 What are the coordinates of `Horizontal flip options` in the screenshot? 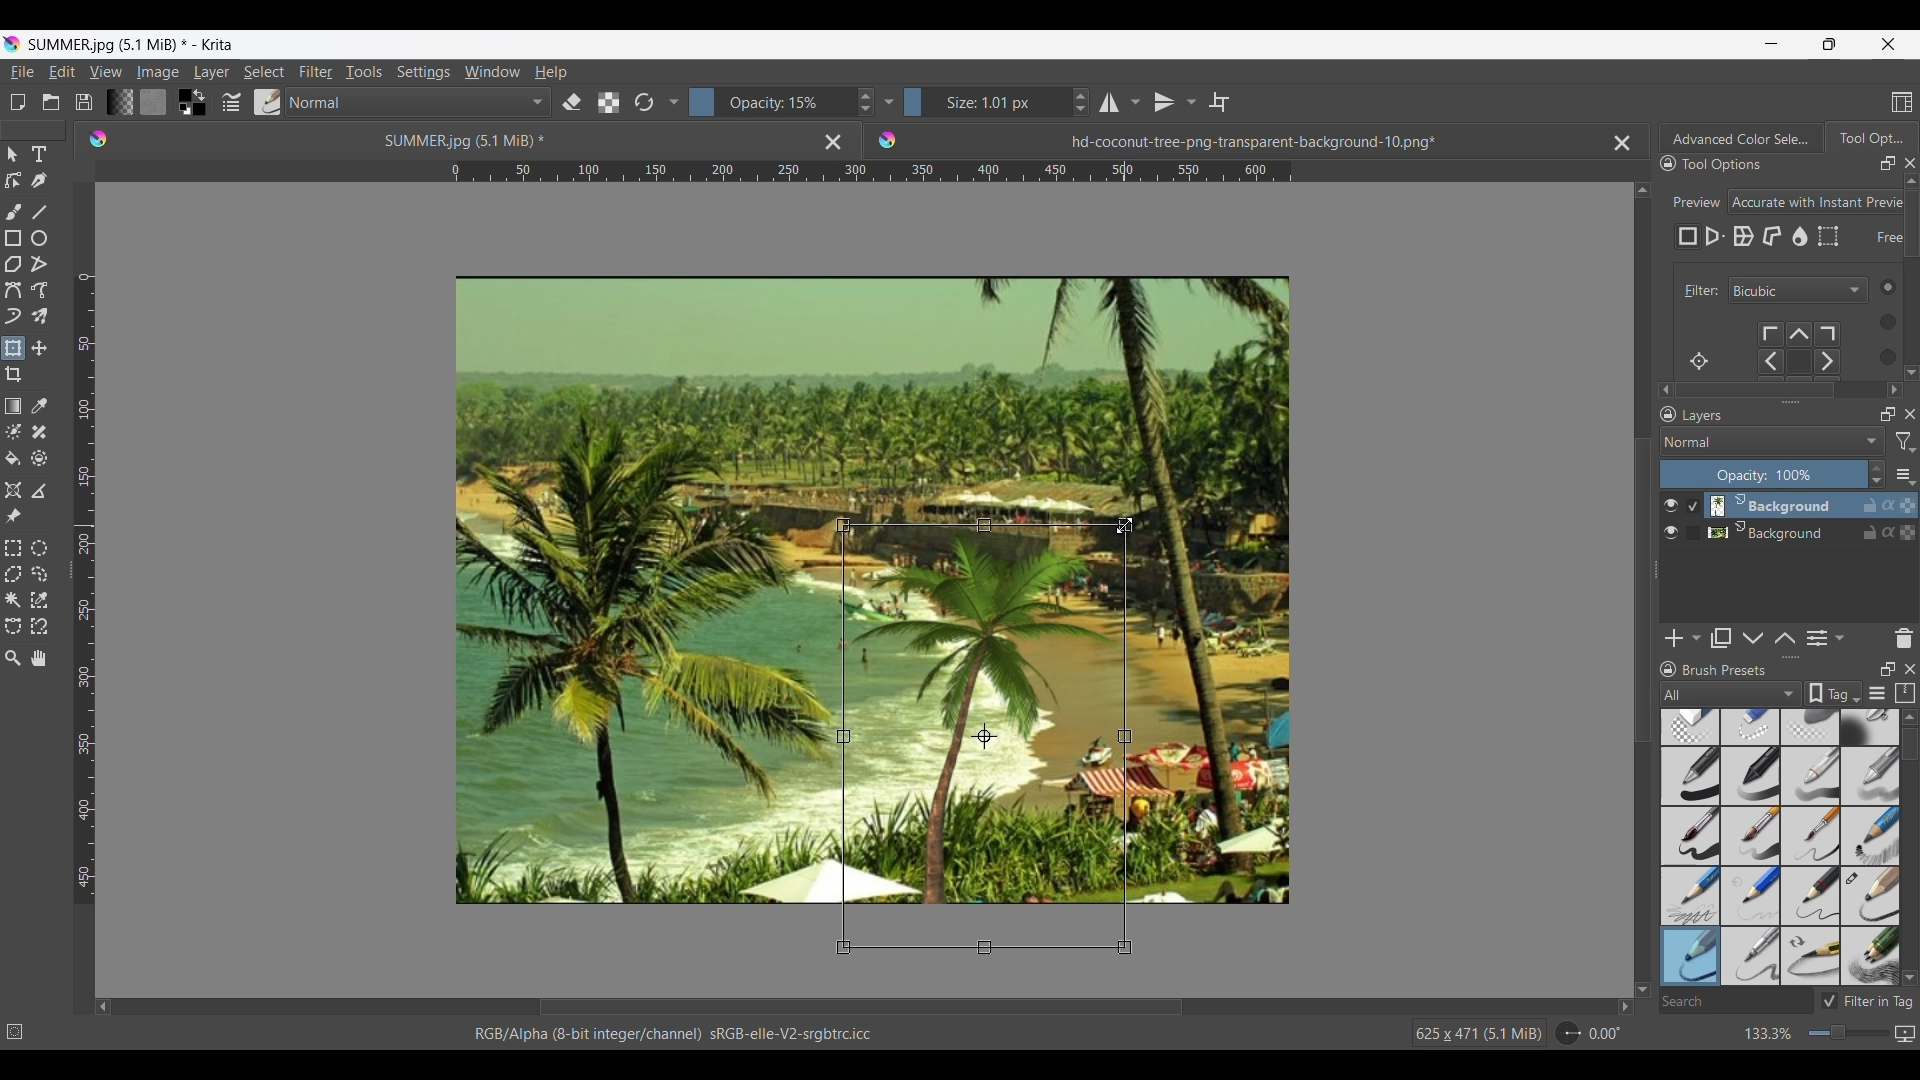 It's located at (1135, 102).